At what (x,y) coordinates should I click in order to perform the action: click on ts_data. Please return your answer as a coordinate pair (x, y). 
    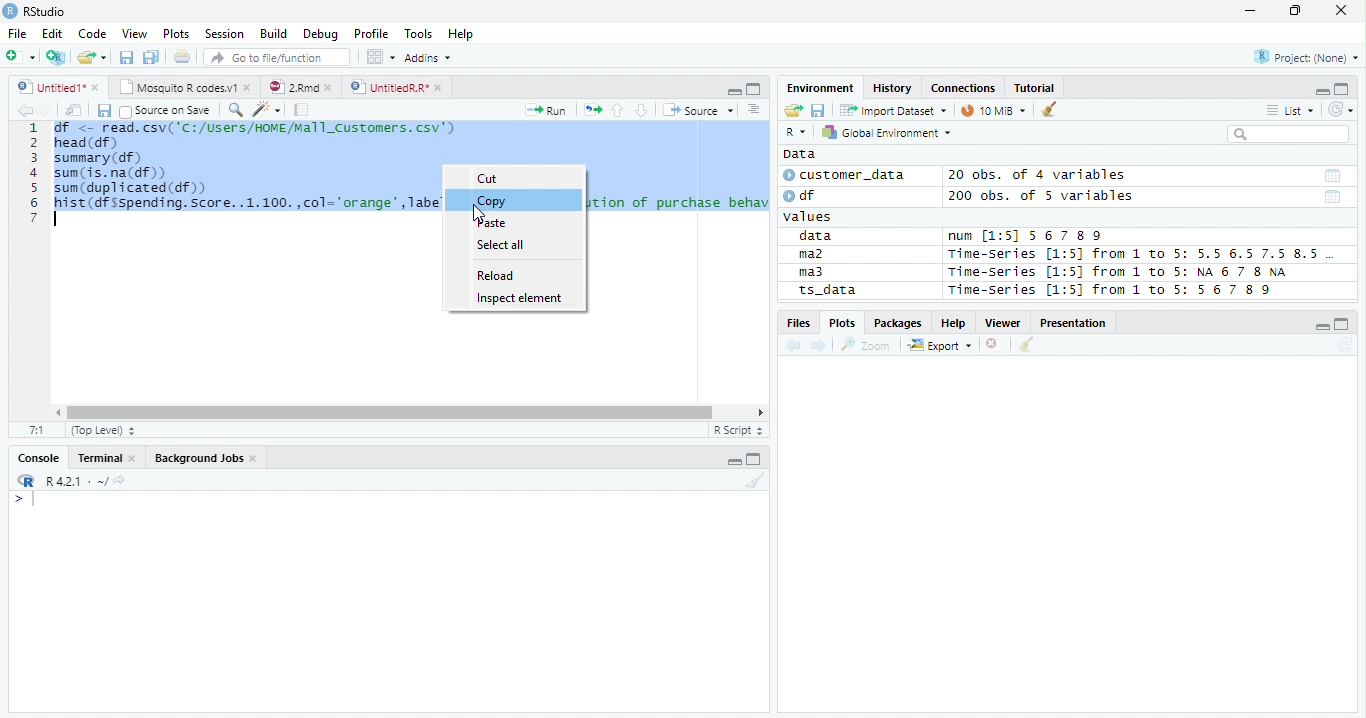
    Looking at the image, I should click on (855, 293).